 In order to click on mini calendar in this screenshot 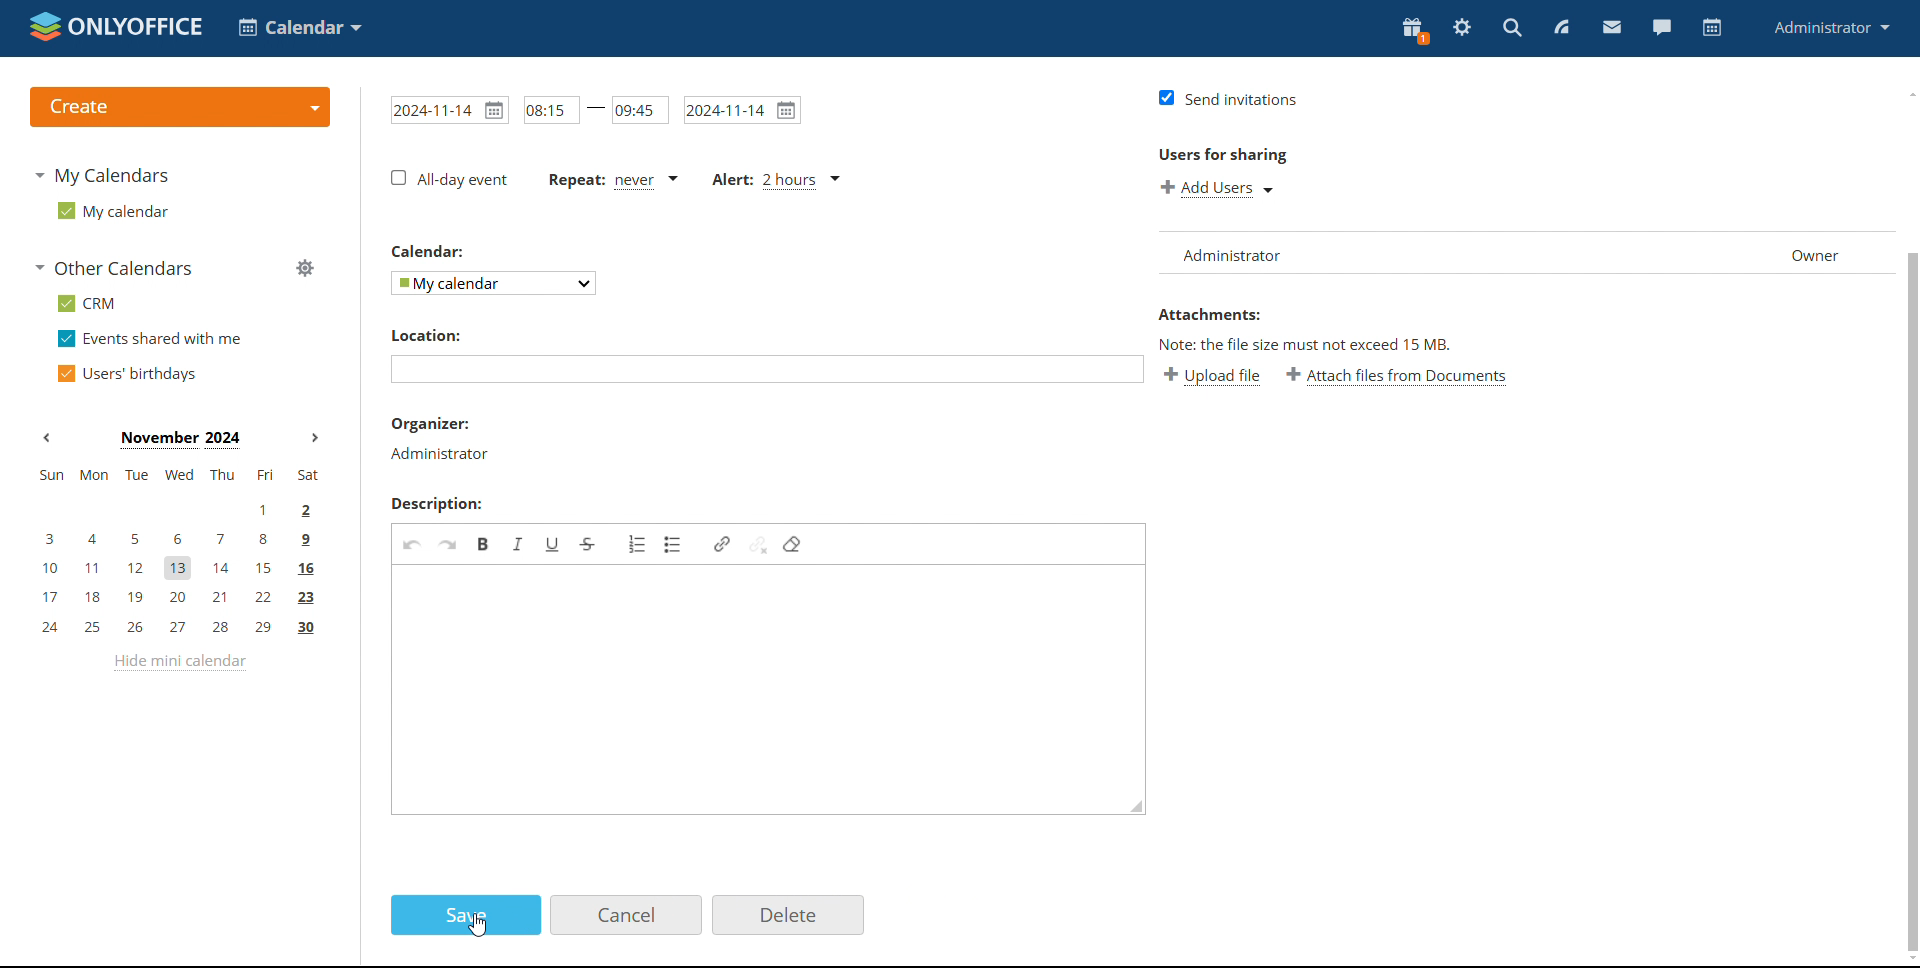, I will do `click(177, 554)`.